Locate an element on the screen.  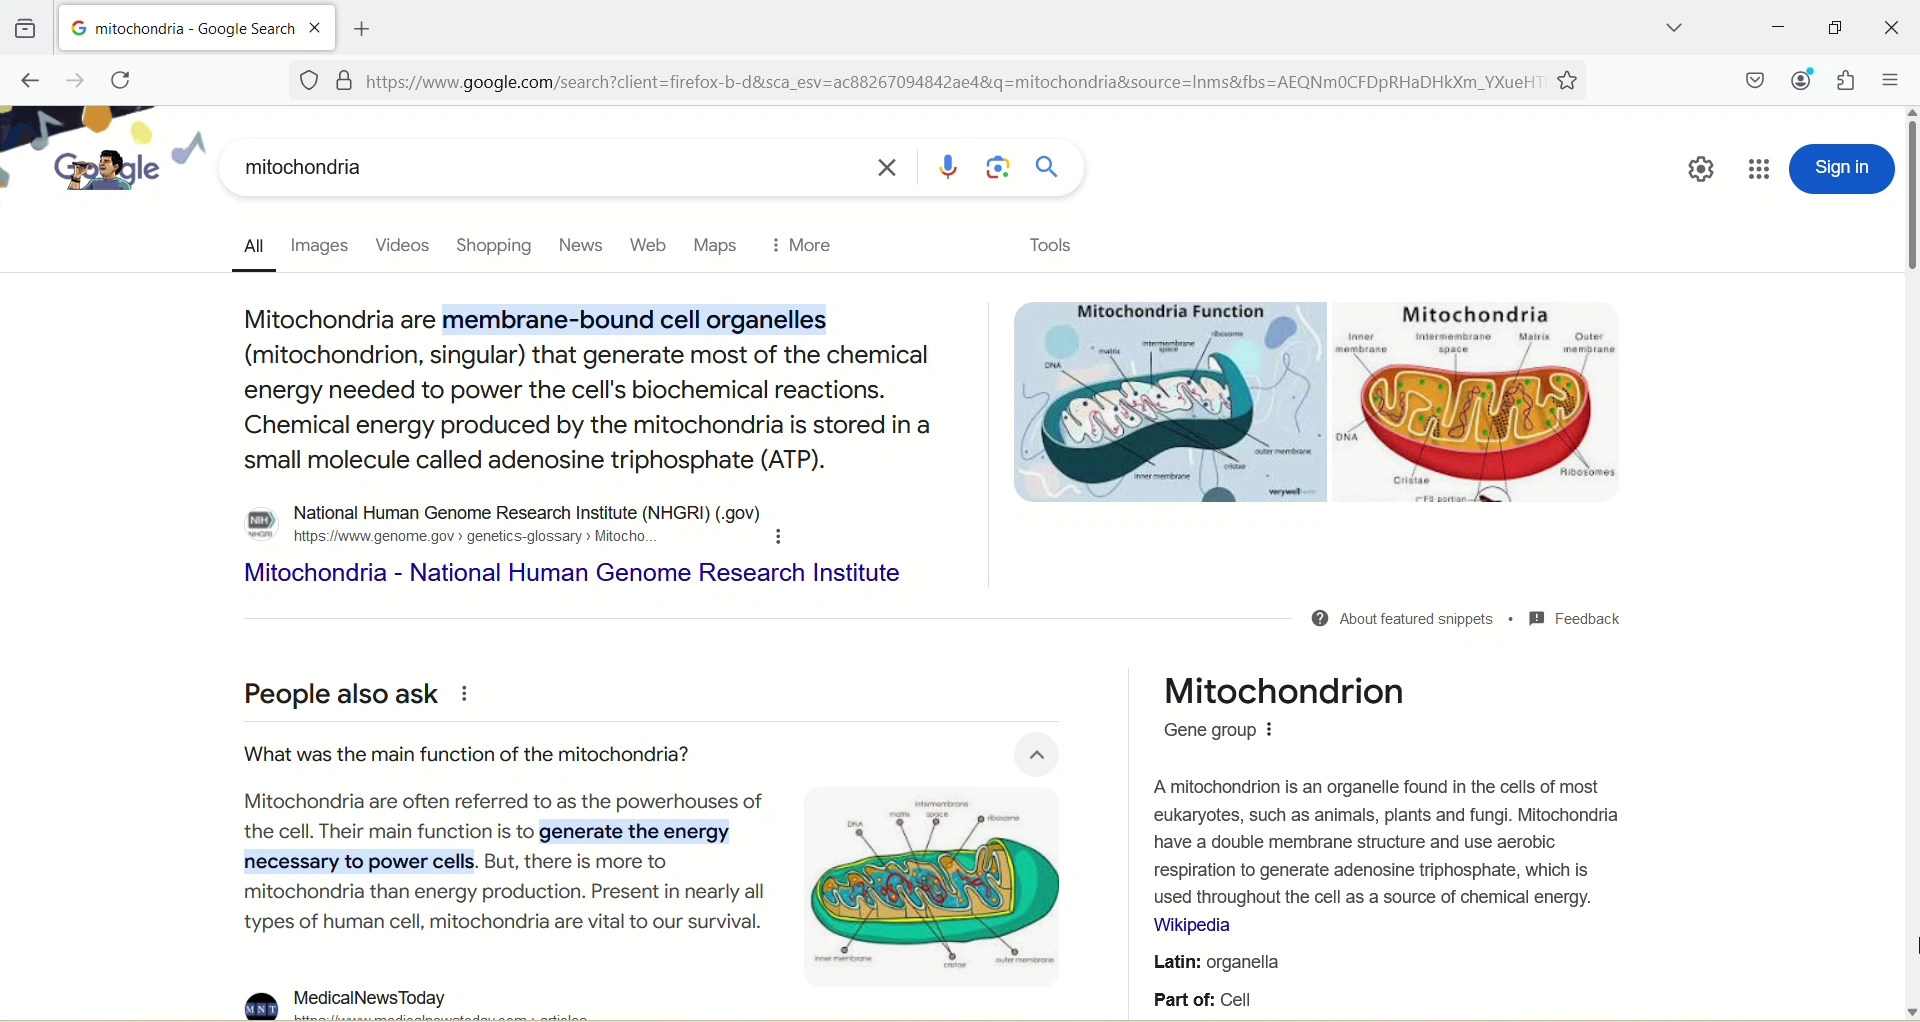
vertical scroll bar is located at coordinates (1911, 196).